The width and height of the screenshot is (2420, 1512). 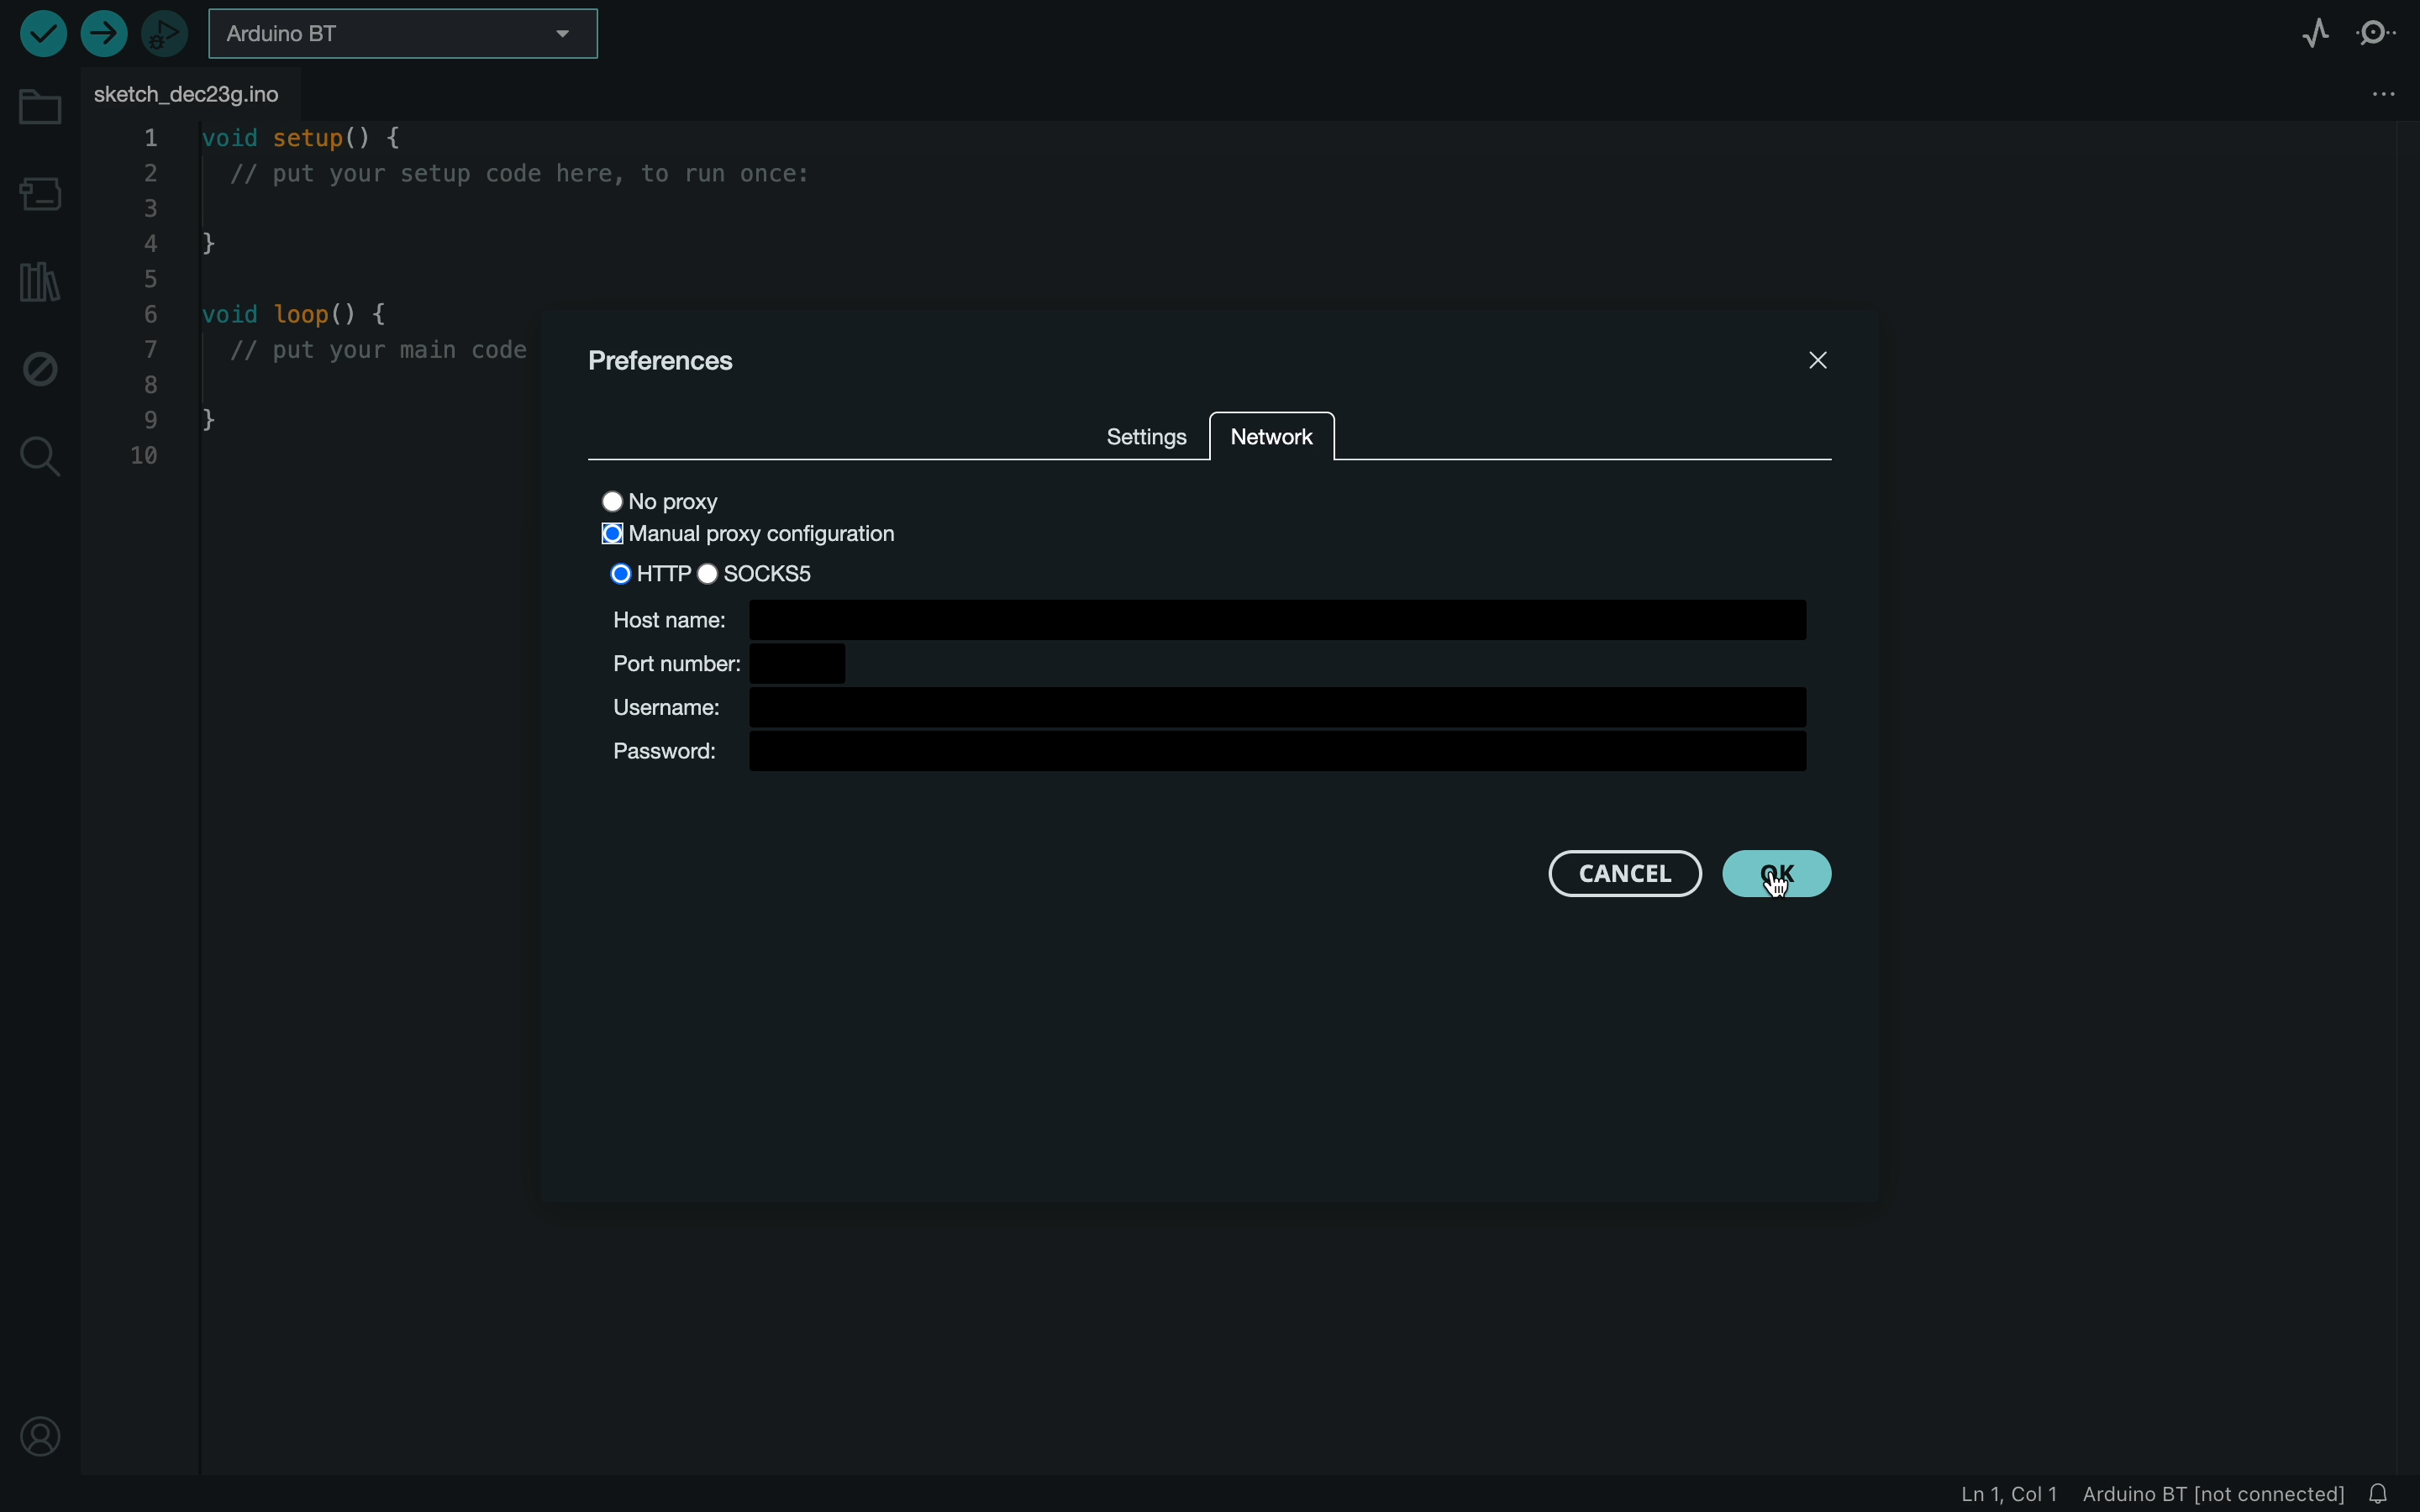 What do you see at coordinates (1200, 620) in the screenshot?
I see `host name` at bounding box center [1200, 620].